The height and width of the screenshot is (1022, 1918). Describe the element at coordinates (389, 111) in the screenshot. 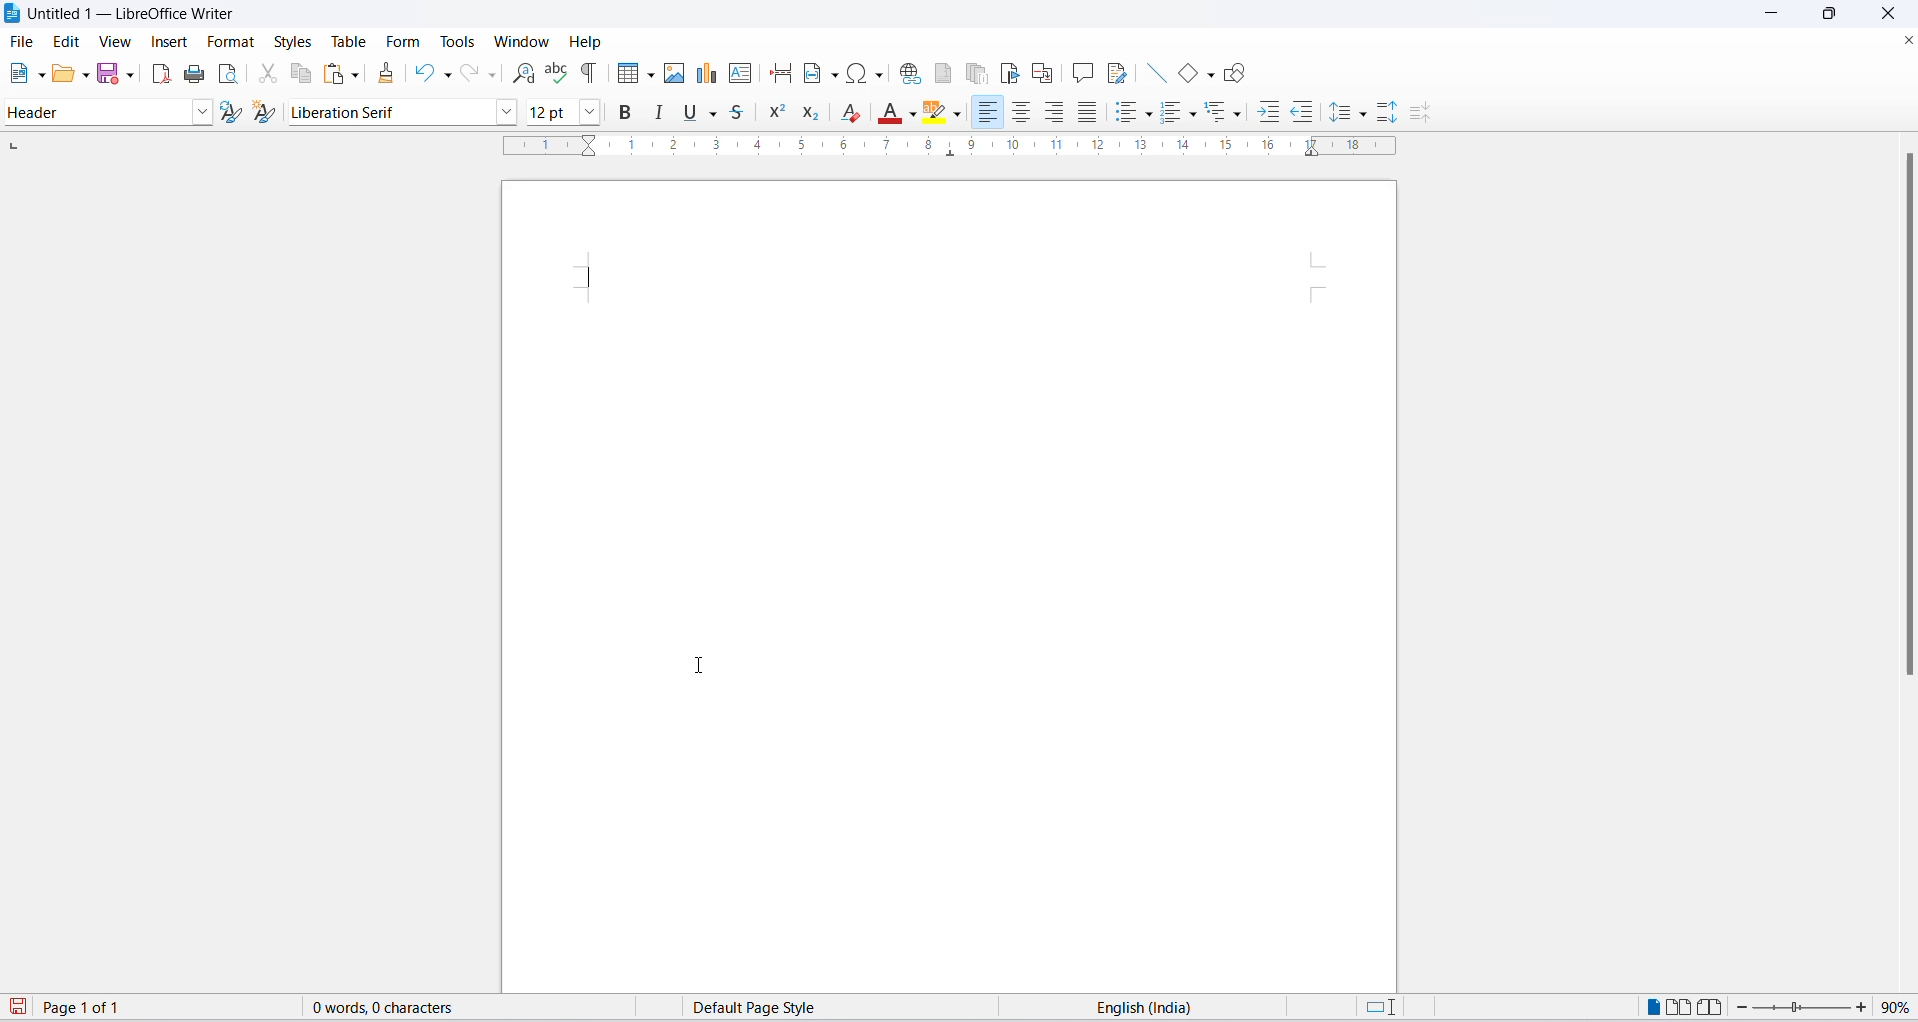

I see `font name` at that location.